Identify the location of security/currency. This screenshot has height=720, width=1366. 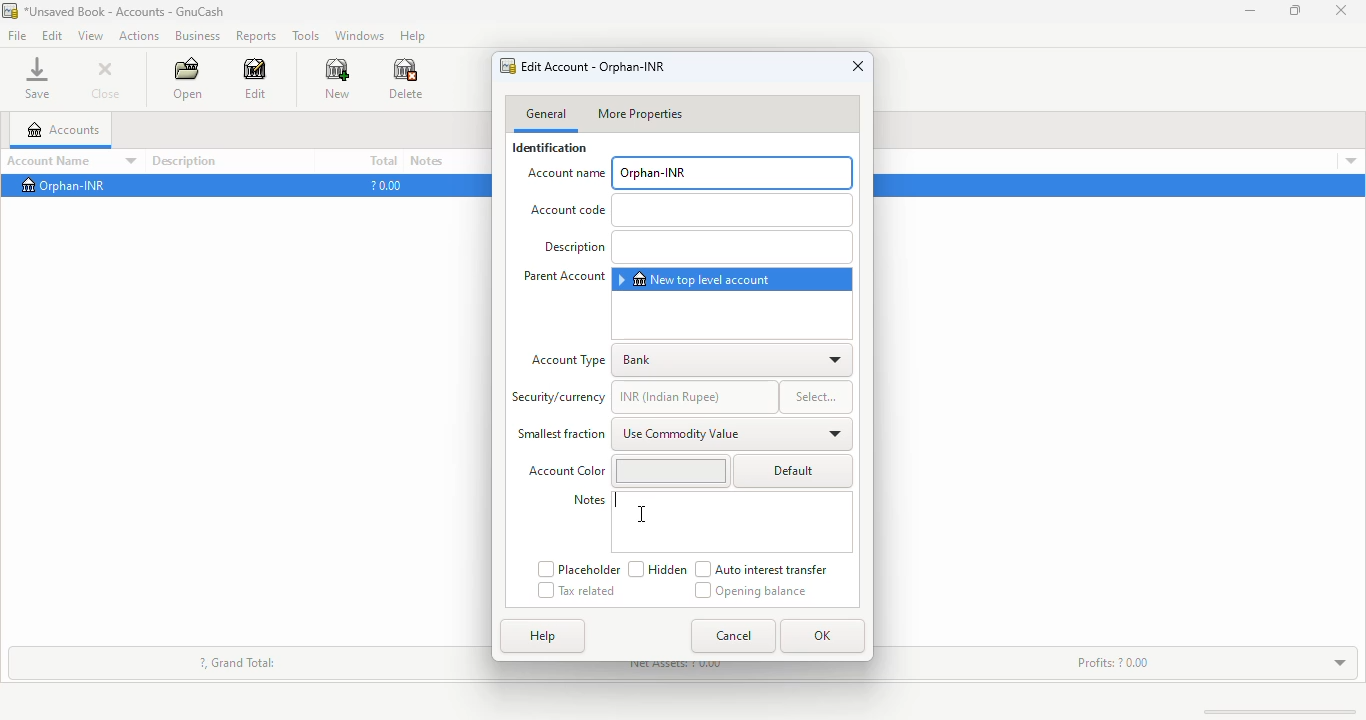
(559, 397).